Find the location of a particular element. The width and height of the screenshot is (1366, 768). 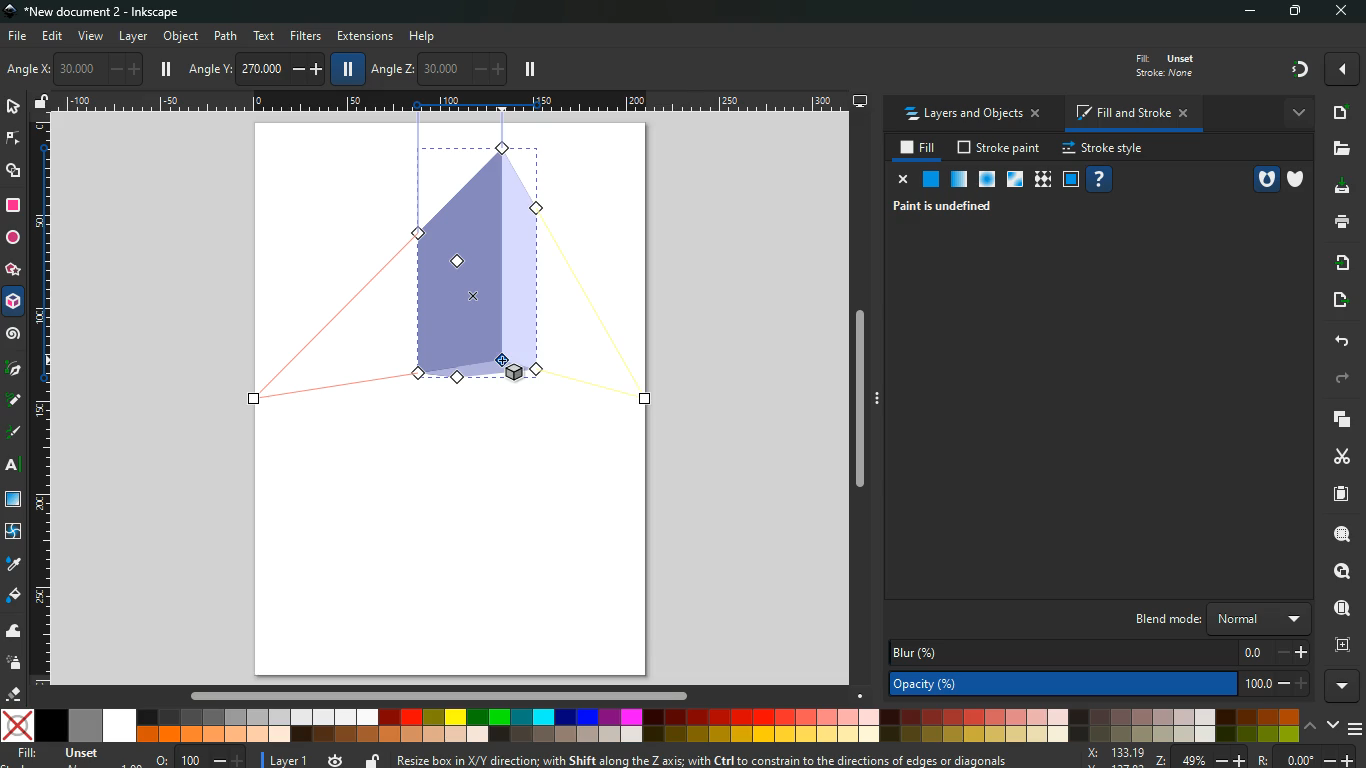

wave is located at coordinates (14, 633).